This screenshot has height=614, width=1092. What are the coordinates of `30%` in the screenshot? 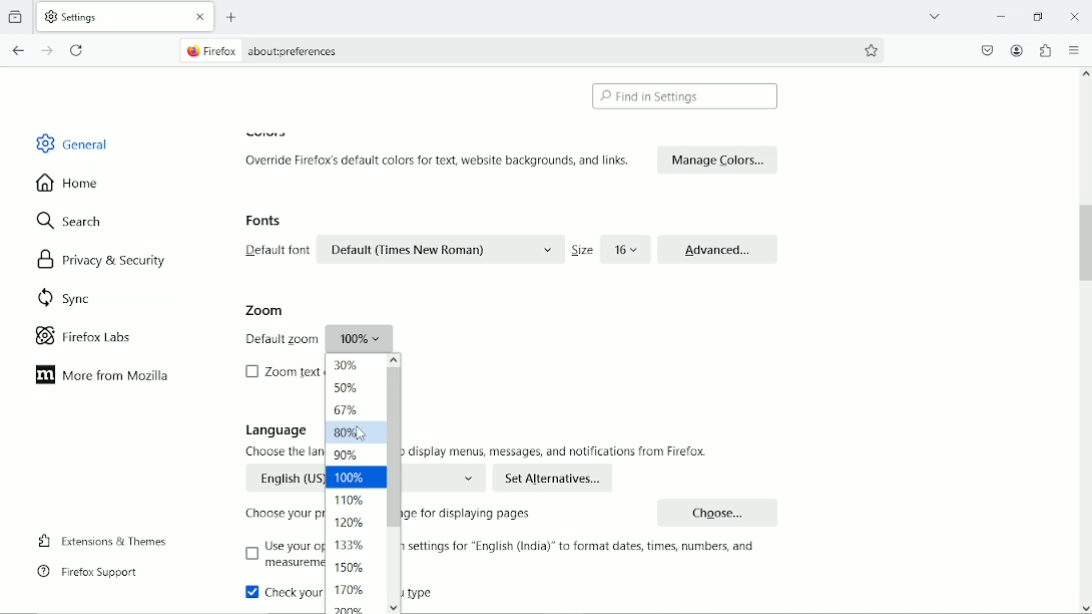 It's located at (346, 366).